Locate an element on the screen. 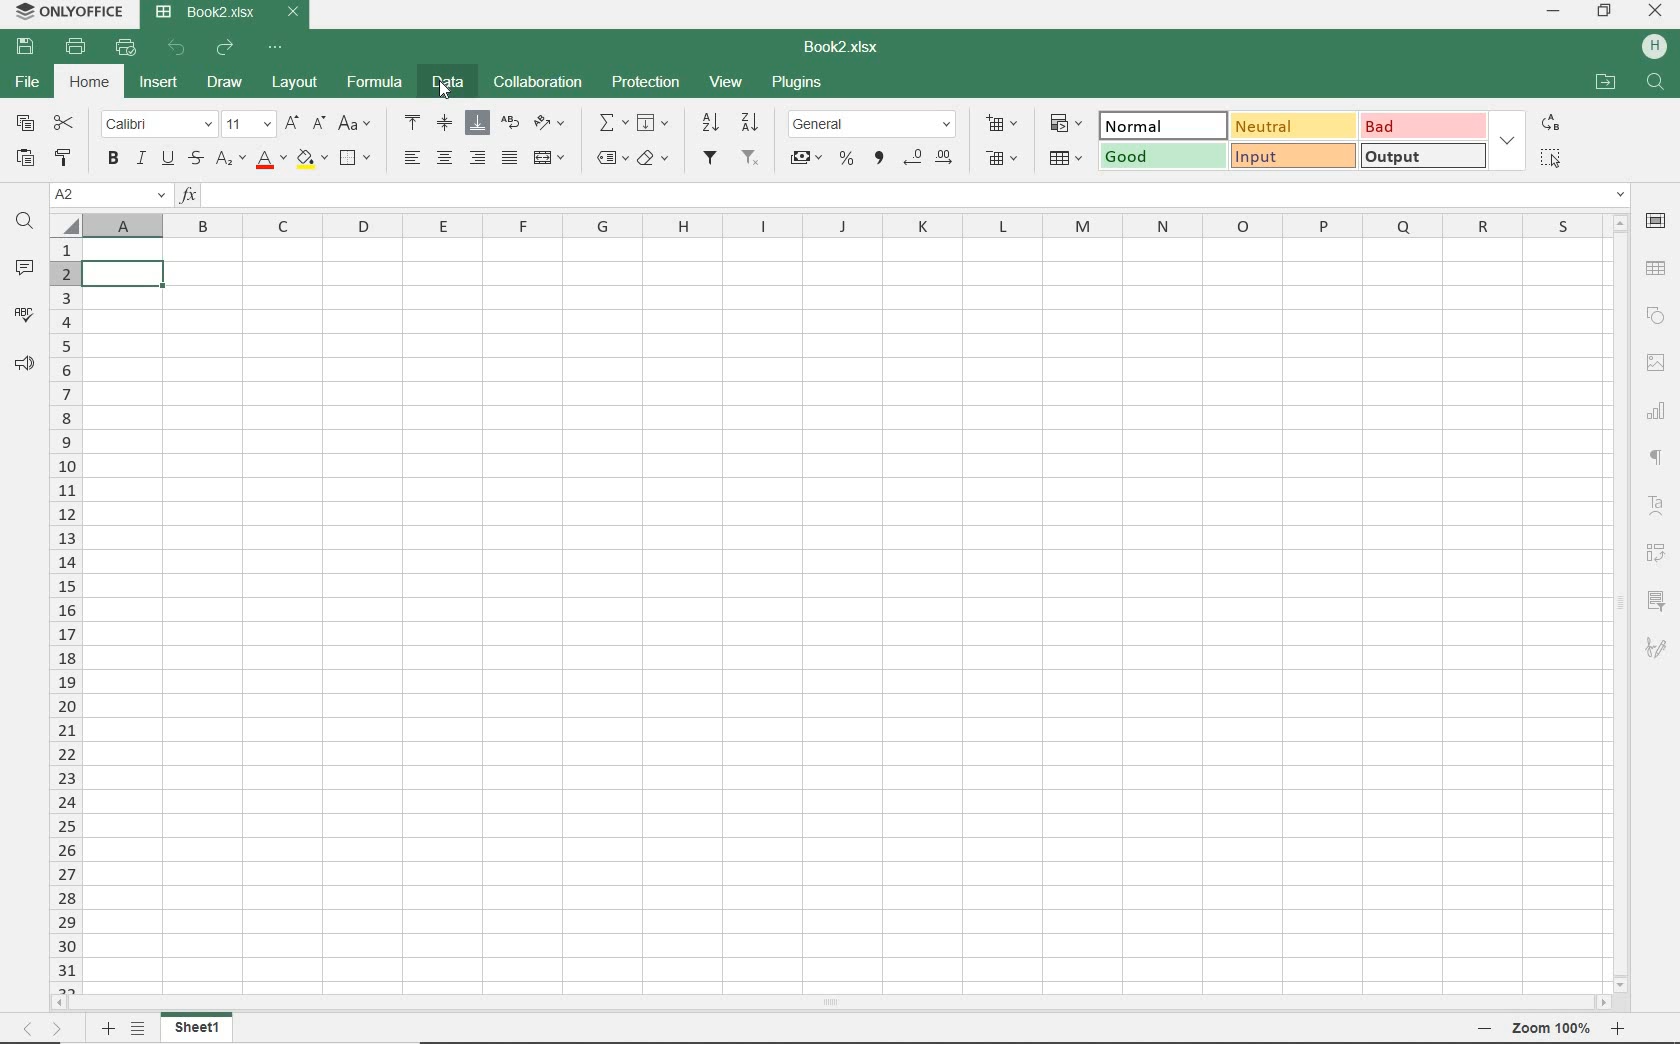 This screenshot has height=1044, width=1680. CUT is located at coordinates (64, 124).